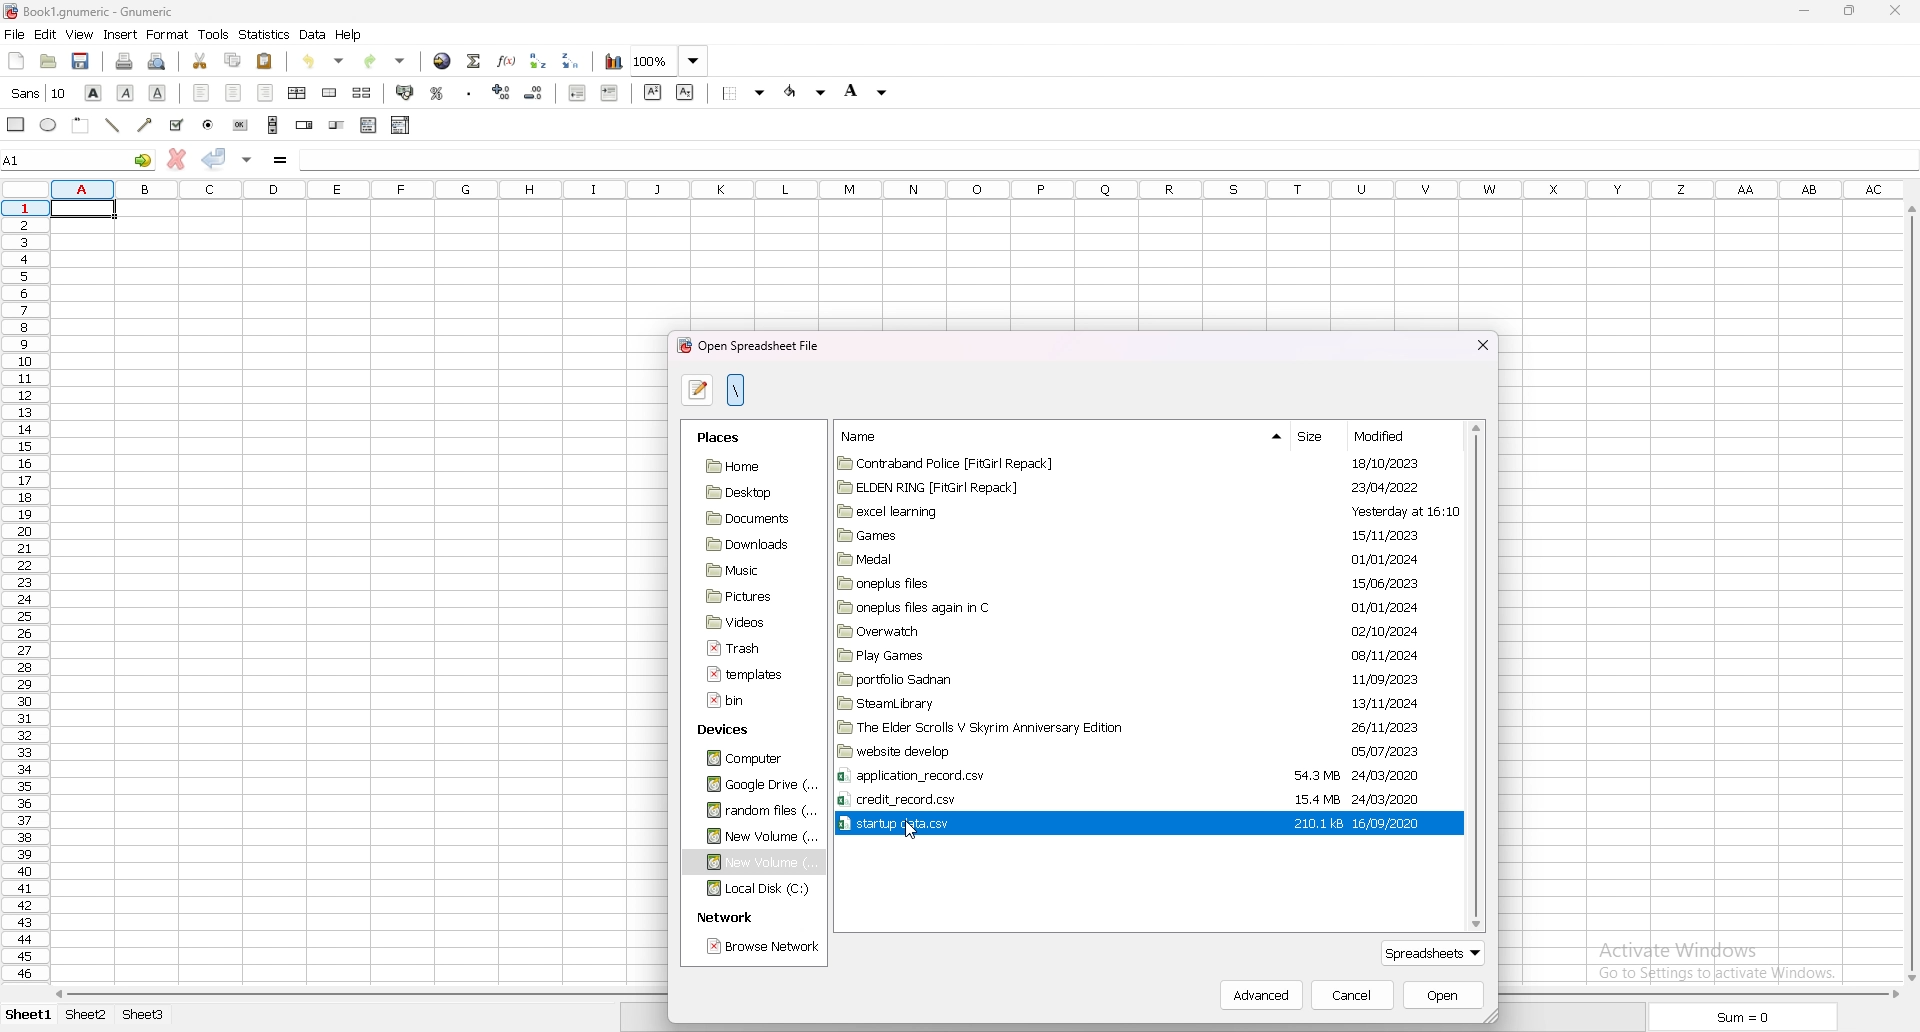 Image resolution: width=1920 pixels, height=1032 pixels. What do you see at coordinates (1058, 752) in the screenshot?
I see `folder` at bounding box center [1058, 752].